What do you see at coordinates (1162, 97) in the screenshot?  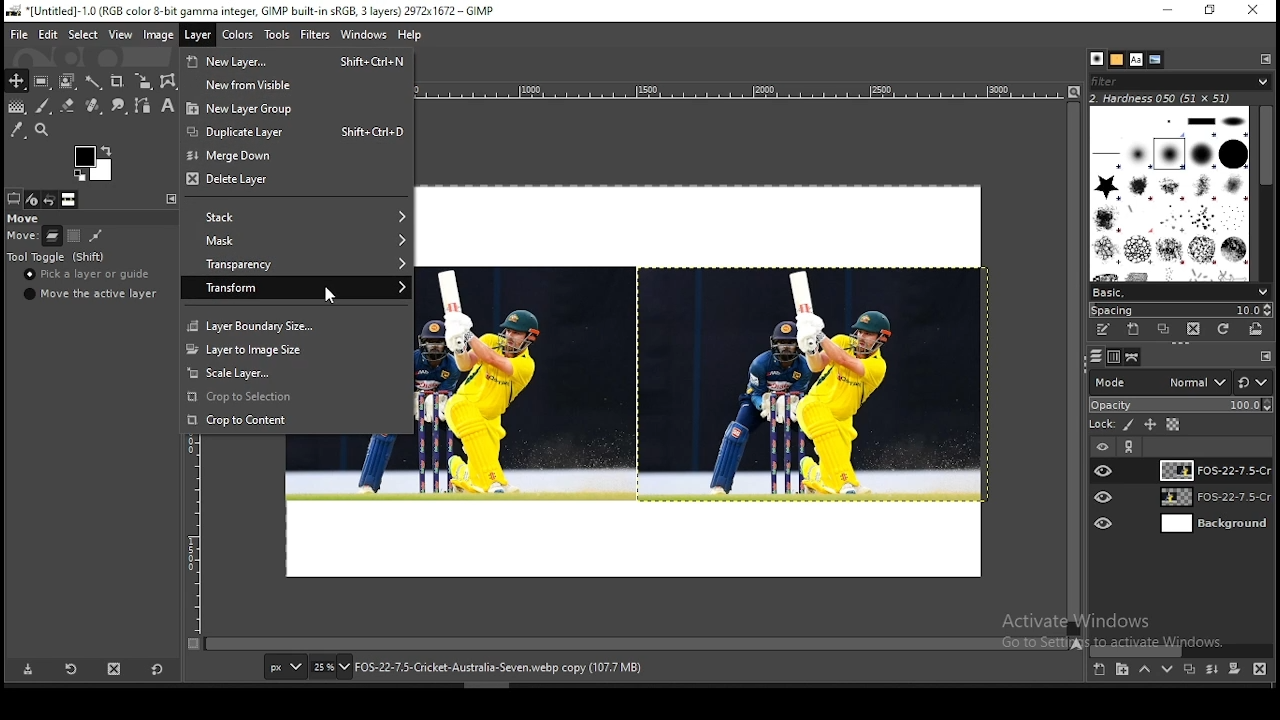 I see `text` at bounding box center [1162, 97].